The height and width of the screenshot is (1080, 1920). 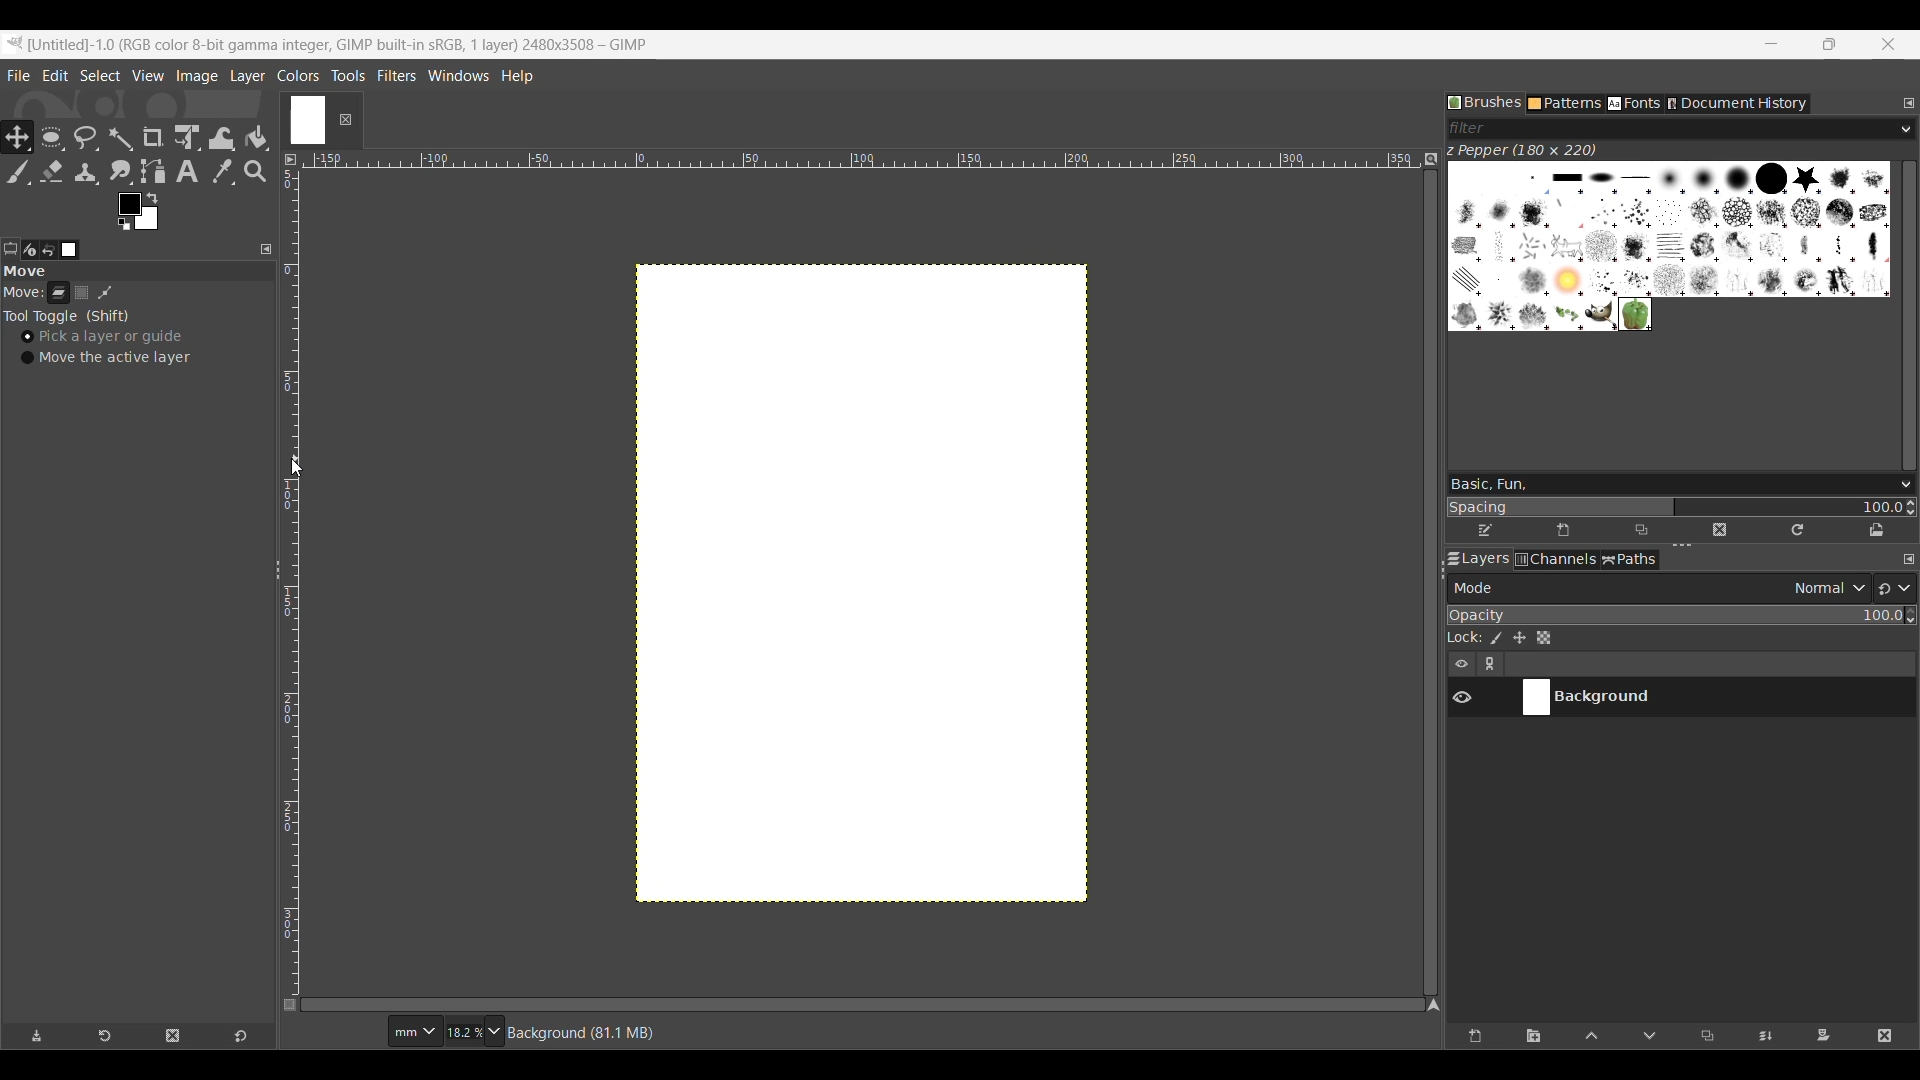 What do you see at coordinates (112, 293) in the screenshot?
I see `Patch` at bounding box center [112, 293].